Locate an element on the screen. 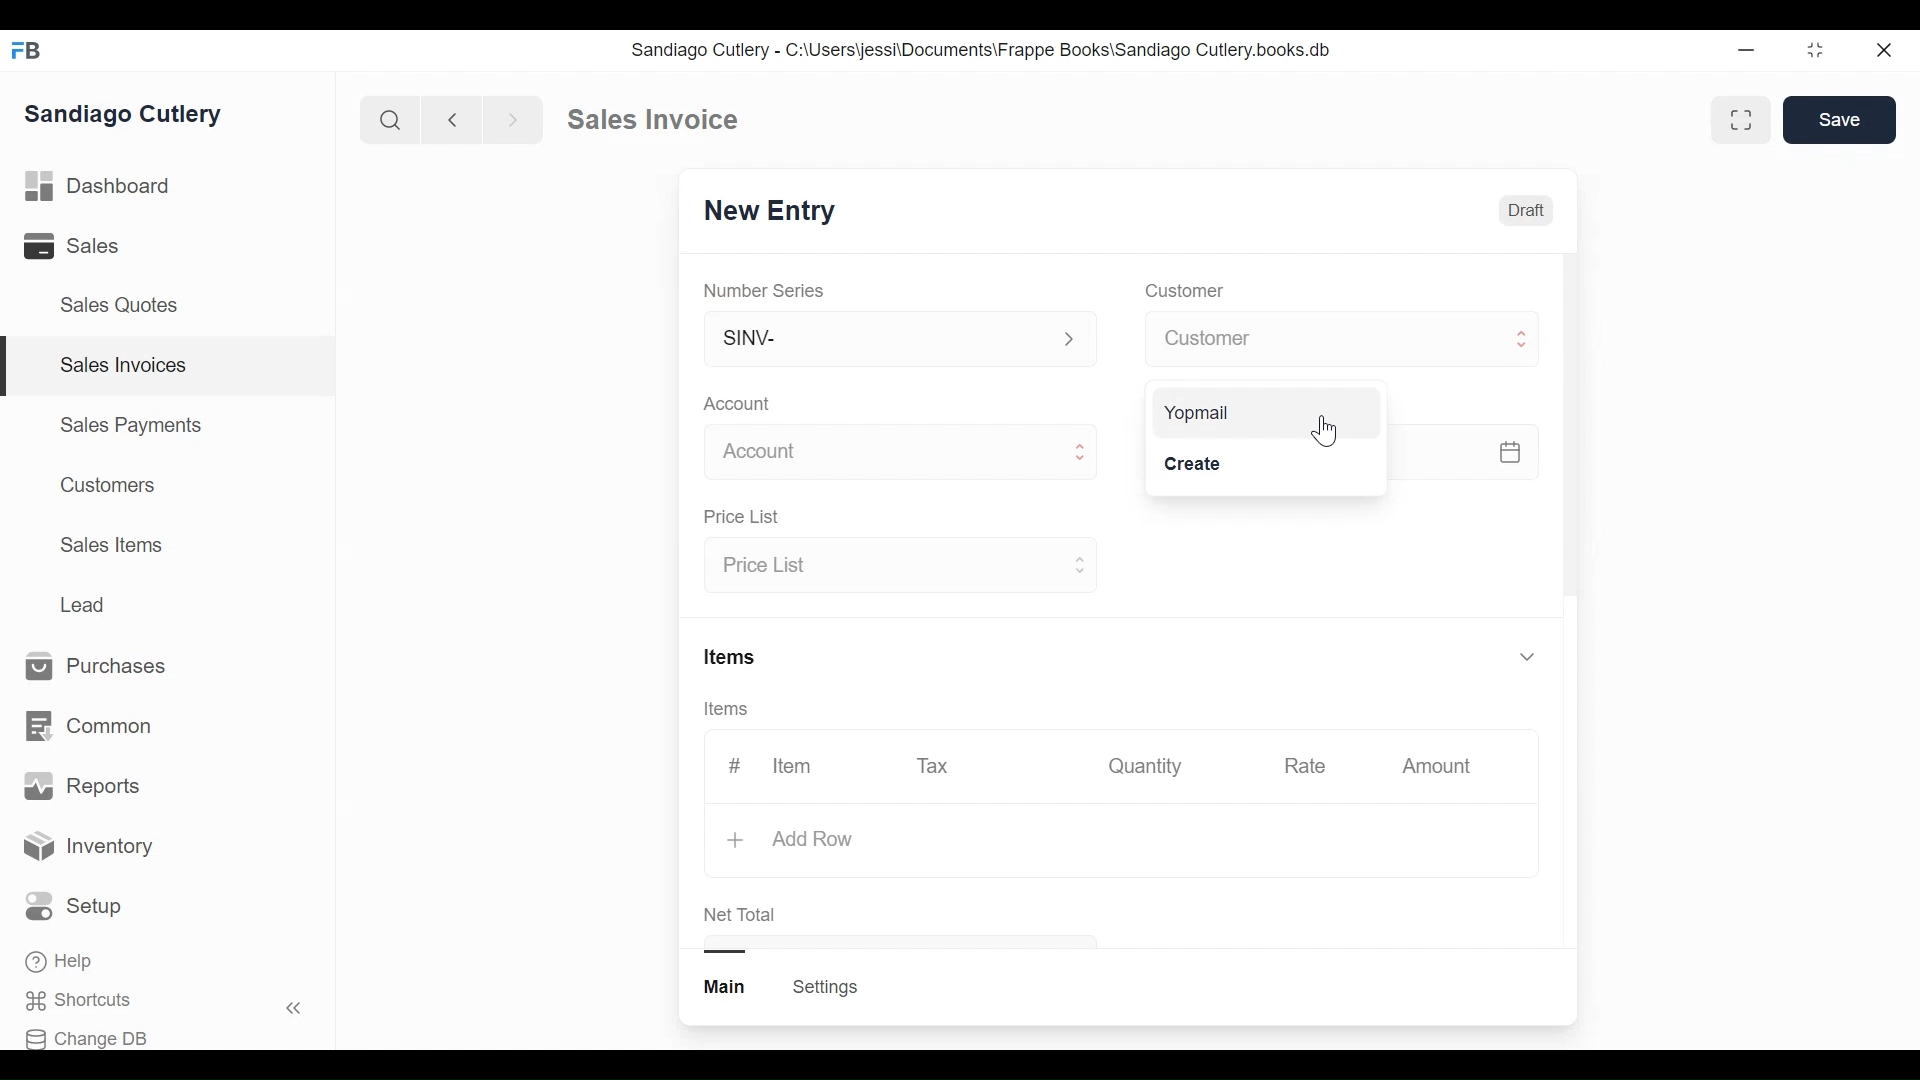 The height and width of the screenshot is (1080, 1920). Reports is located at coordinates (82, 786).